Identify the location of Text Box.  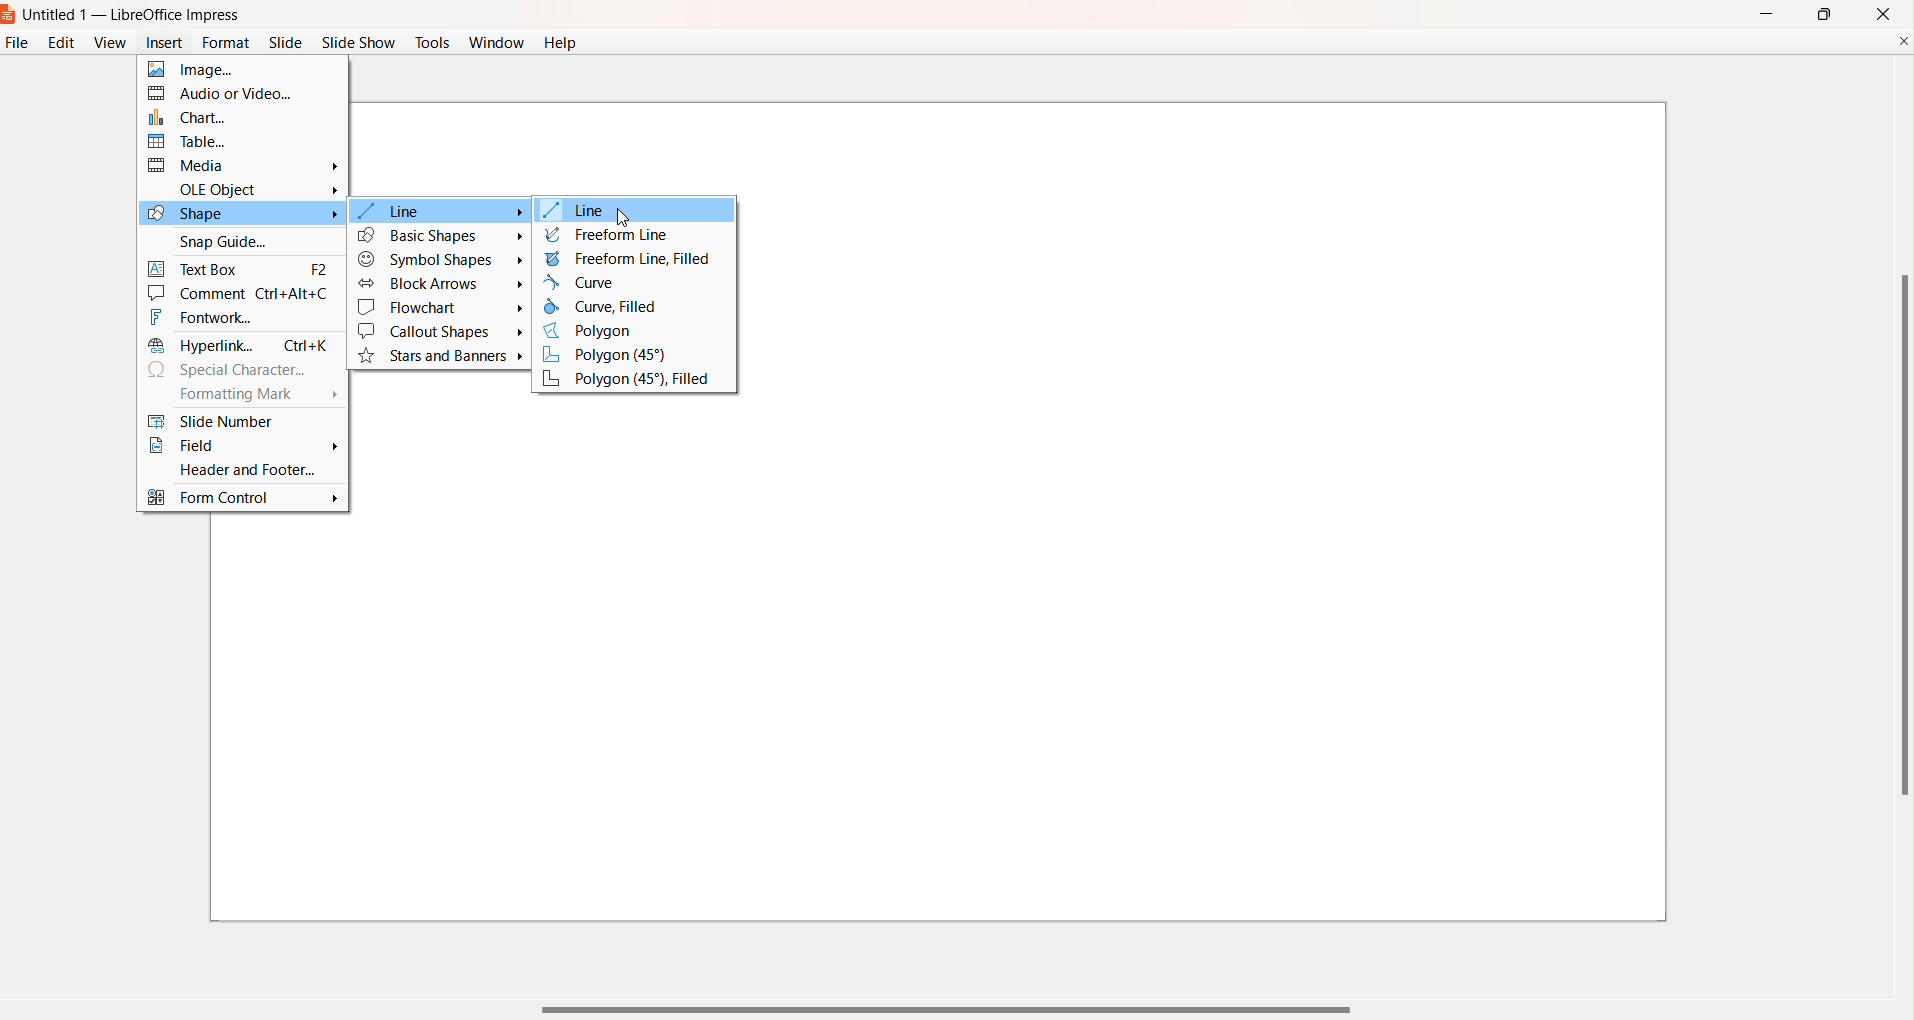
(241, 266).